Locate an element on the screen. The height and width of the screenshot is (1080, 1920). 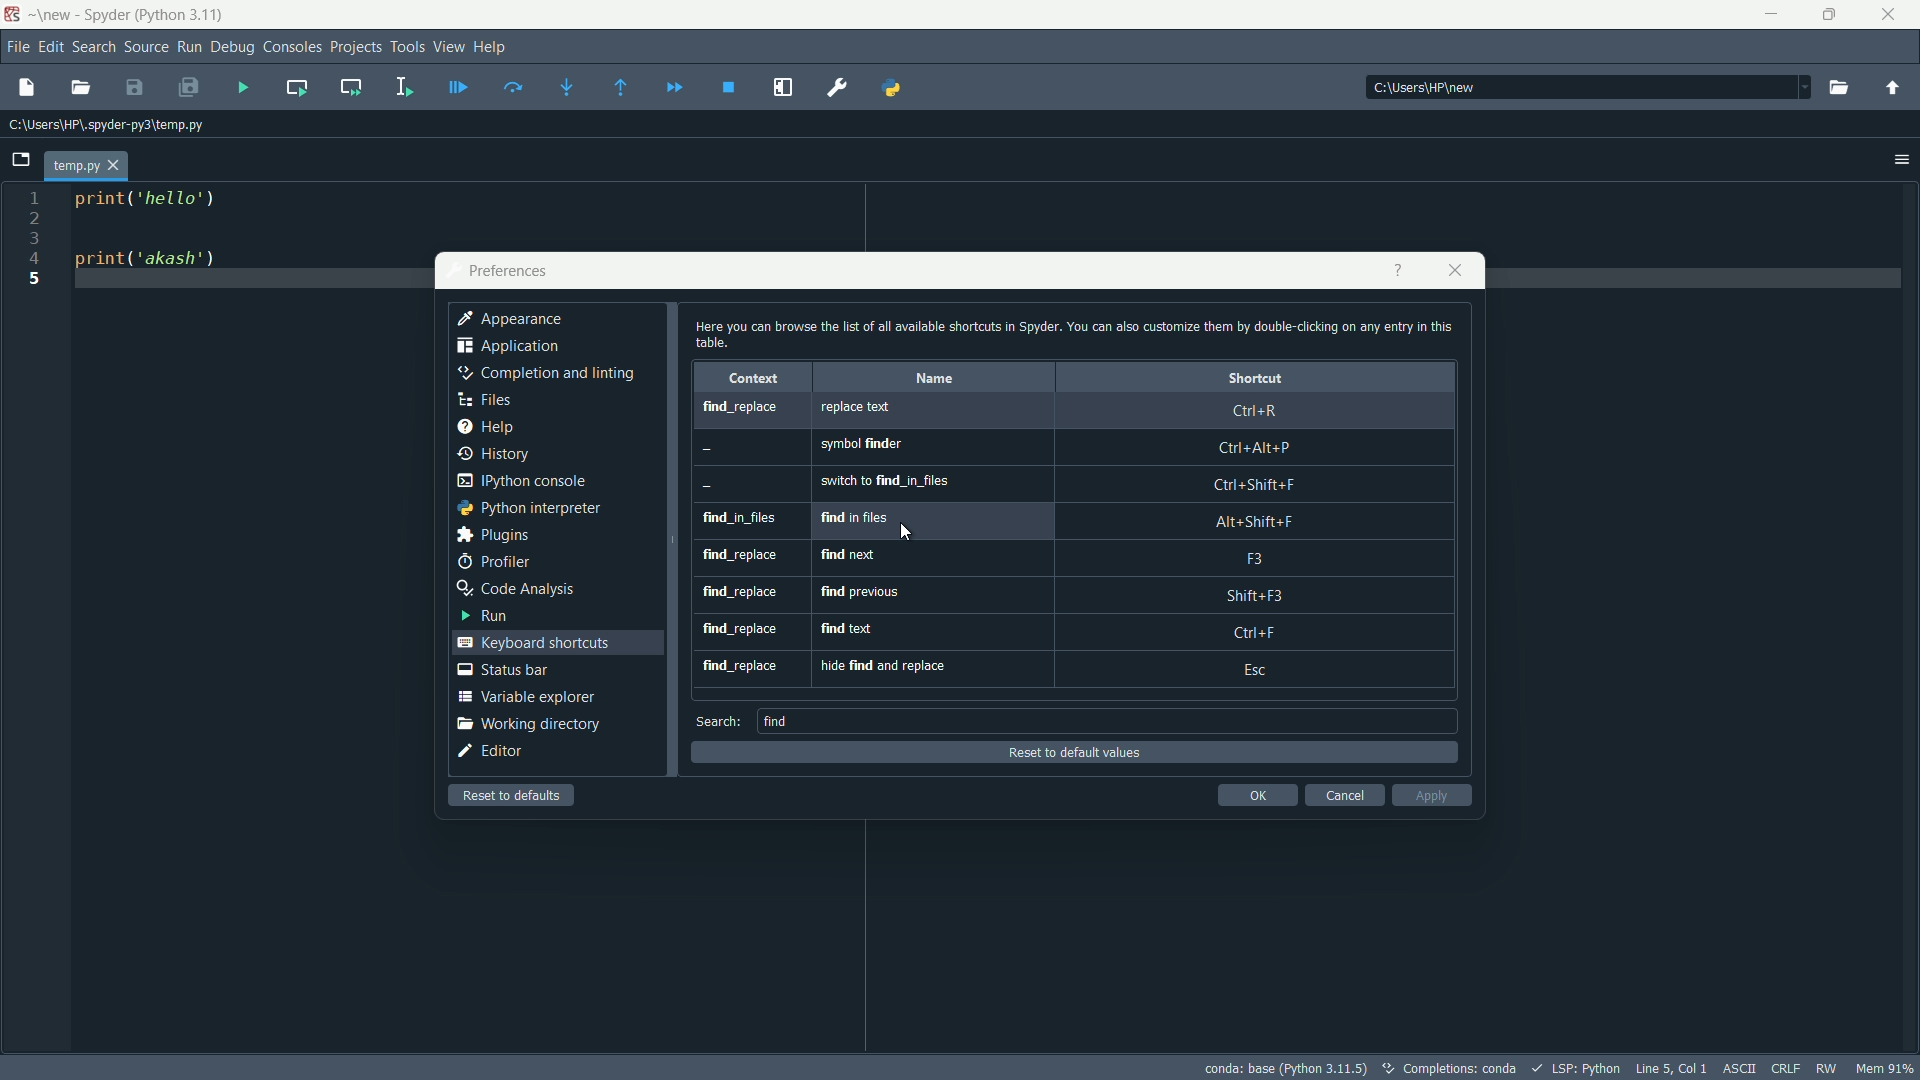
files is located at coordinates (498, 397).